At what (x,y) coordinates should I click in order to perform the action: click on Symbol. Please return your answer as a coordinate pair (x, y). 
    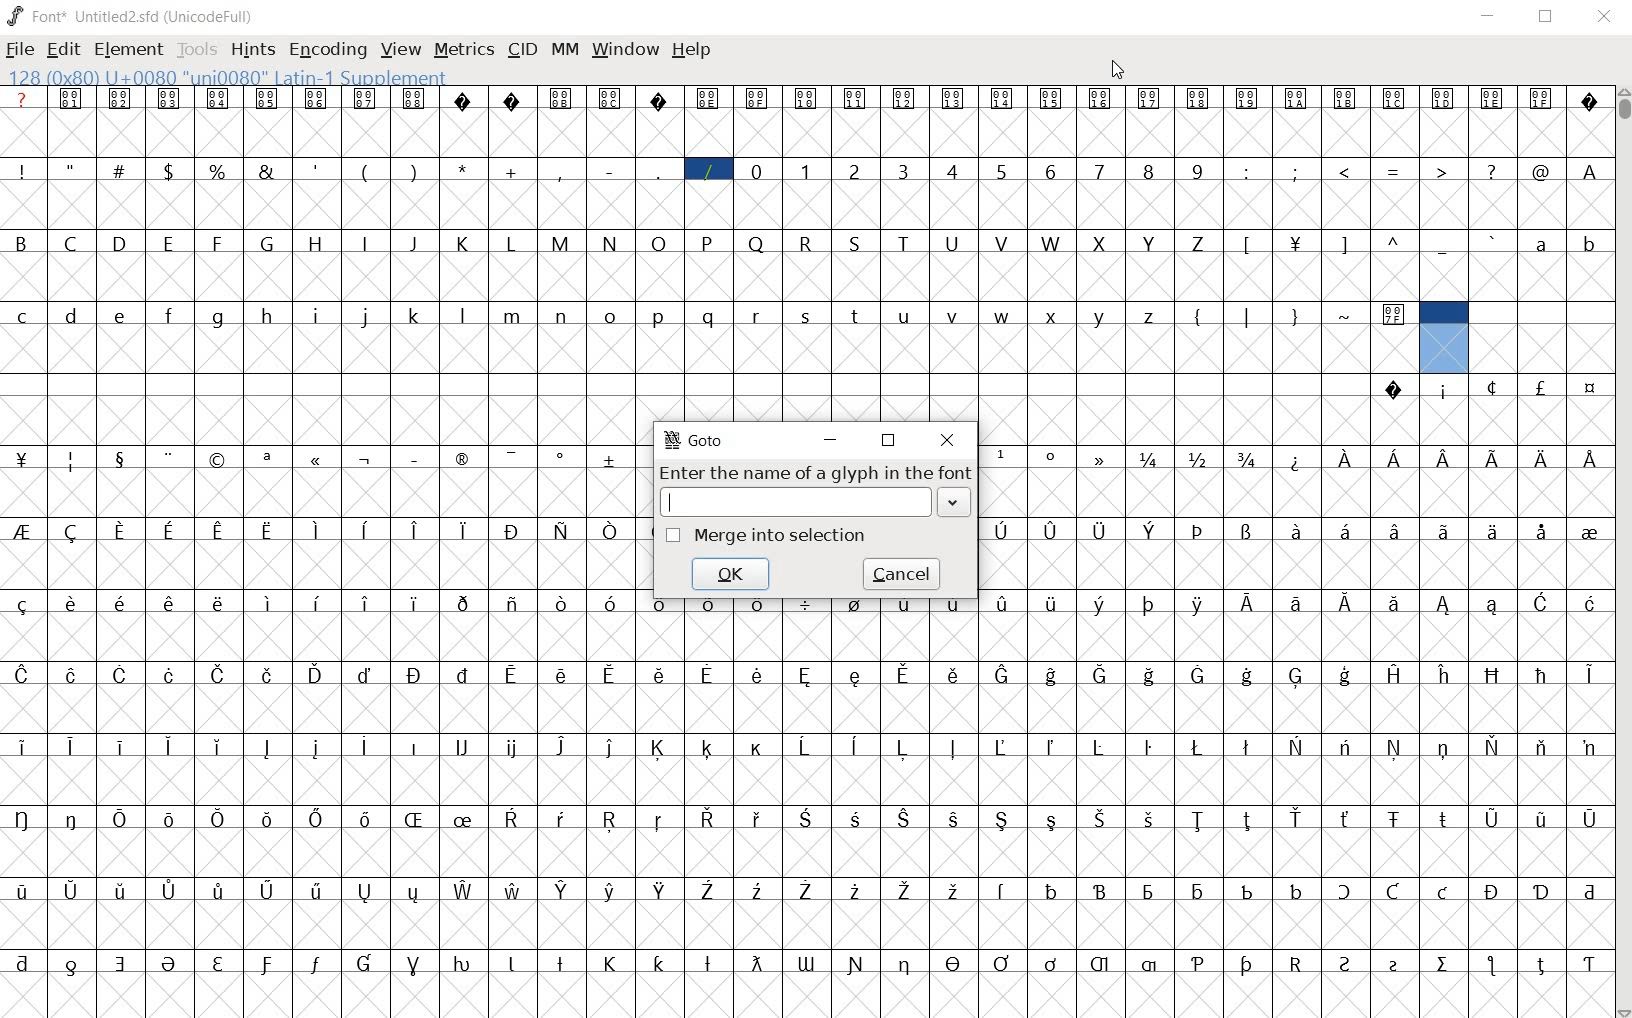
    Looking at the image, I should click on (513, 532).